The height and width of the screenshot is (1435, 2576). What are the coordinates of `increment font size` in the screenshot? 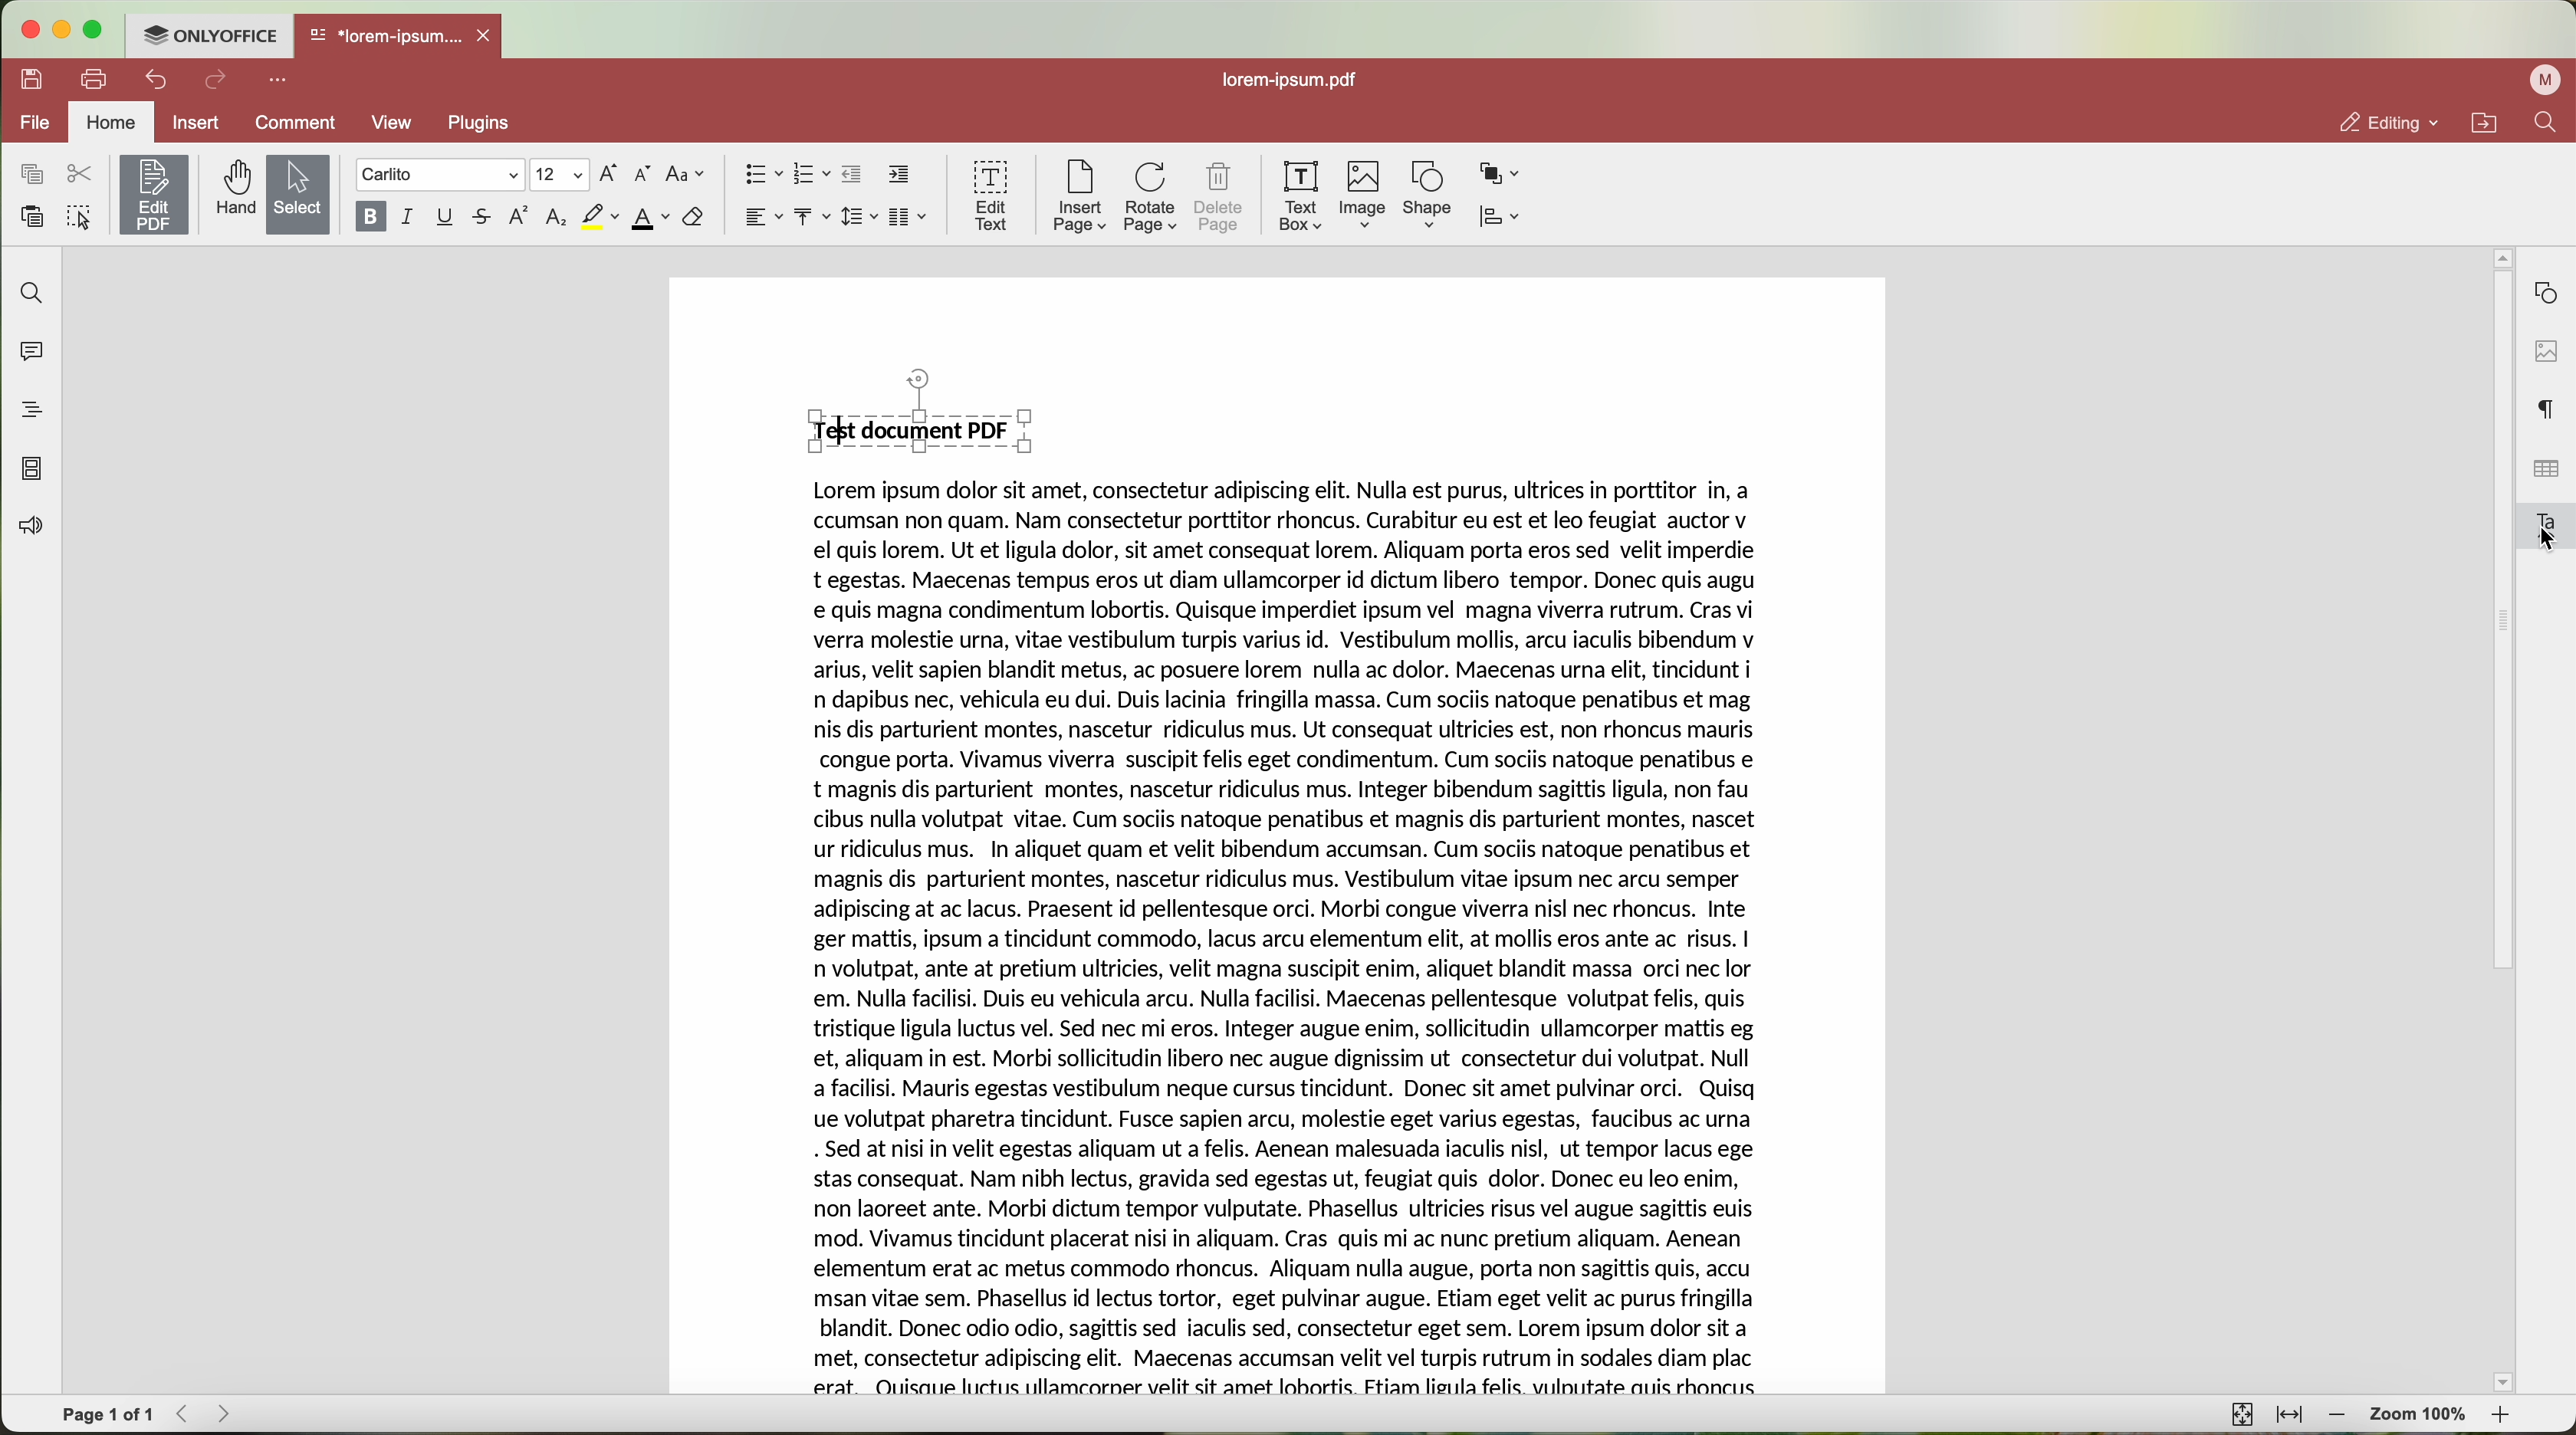 It's located at (609, 174).